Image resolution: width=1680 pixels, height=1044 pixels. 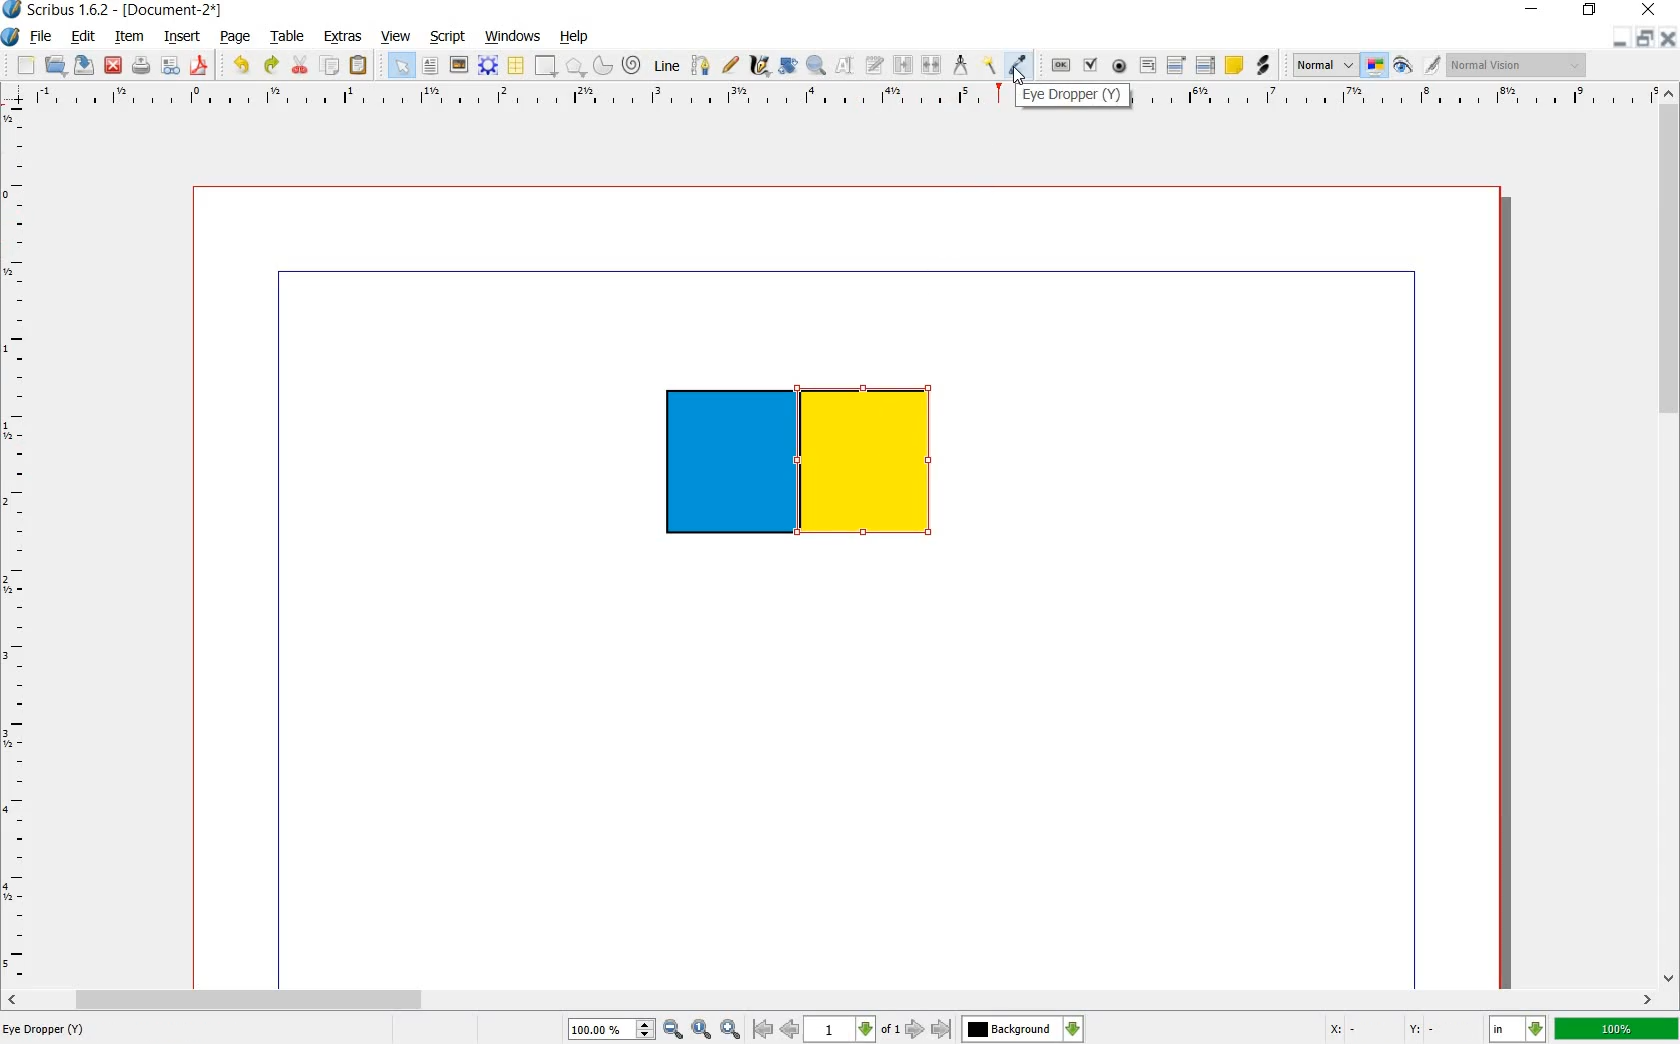 I want to click on pdf list box, so click(x=1205, y=66).